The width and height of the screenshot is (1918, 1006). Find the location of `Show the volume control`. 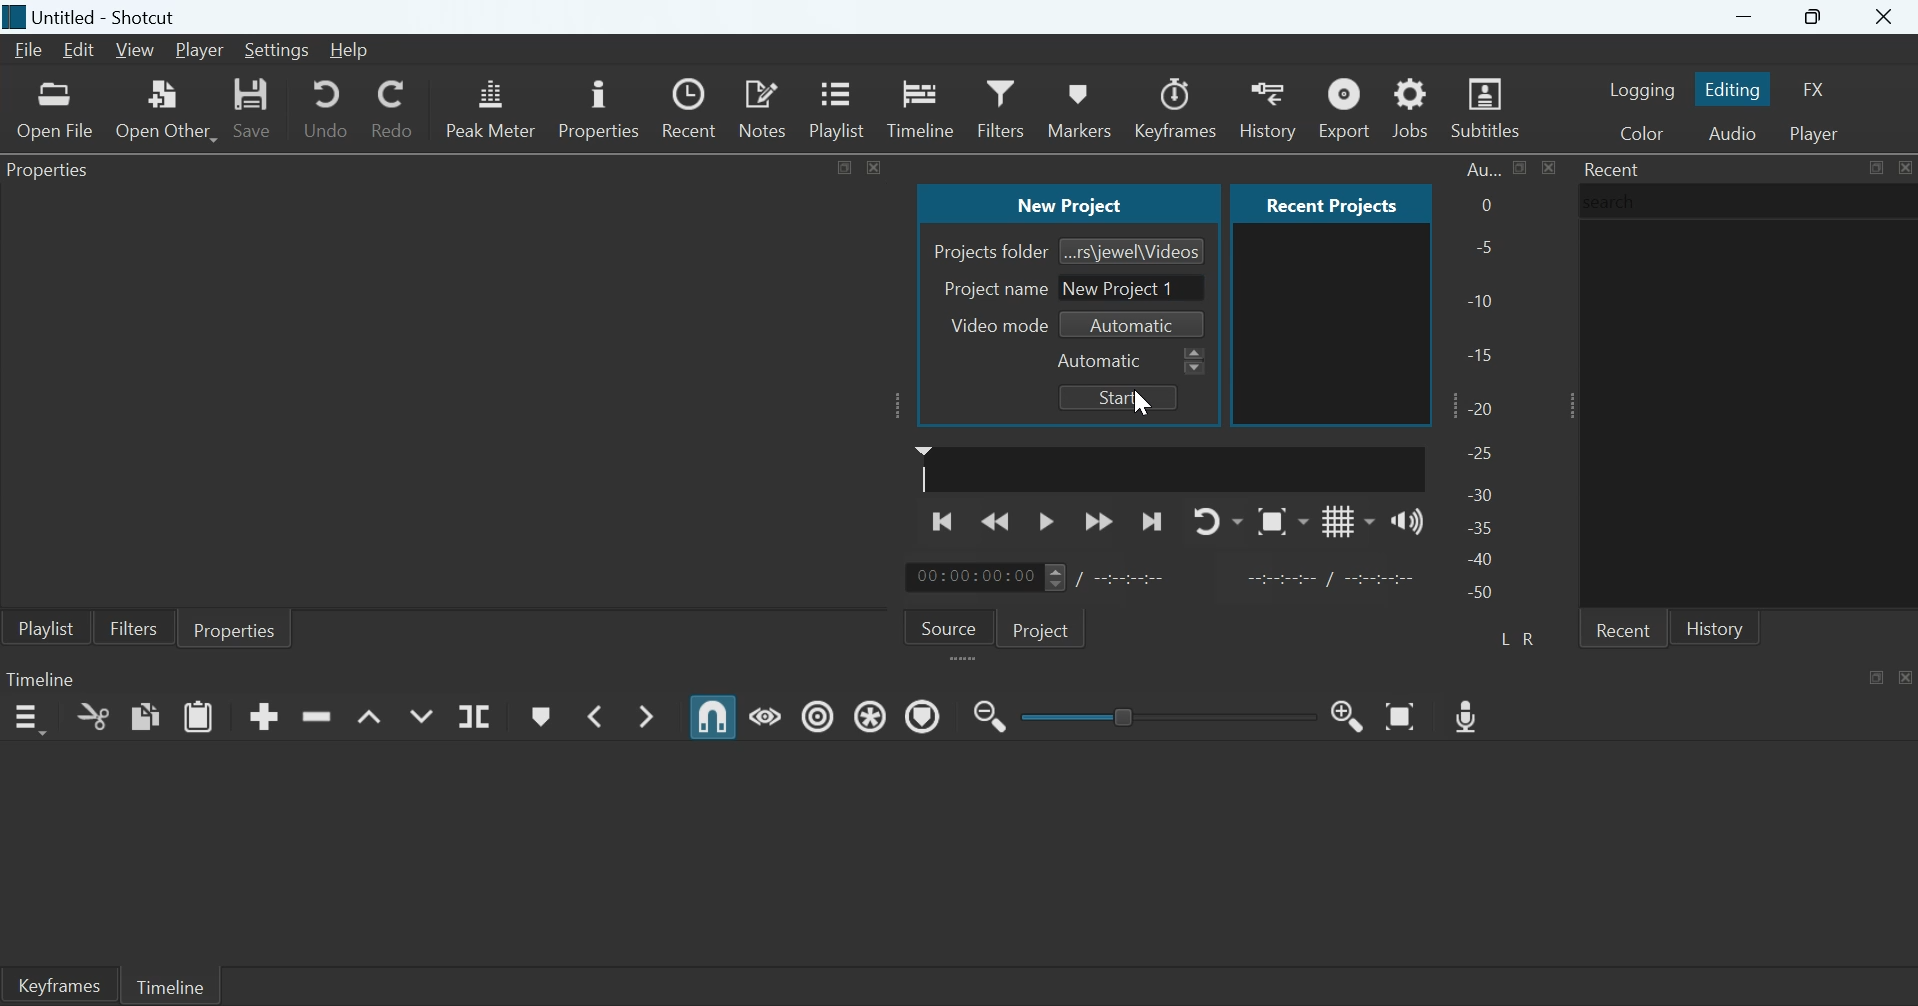

Show the volume control is located at coordinates (1407, 520).